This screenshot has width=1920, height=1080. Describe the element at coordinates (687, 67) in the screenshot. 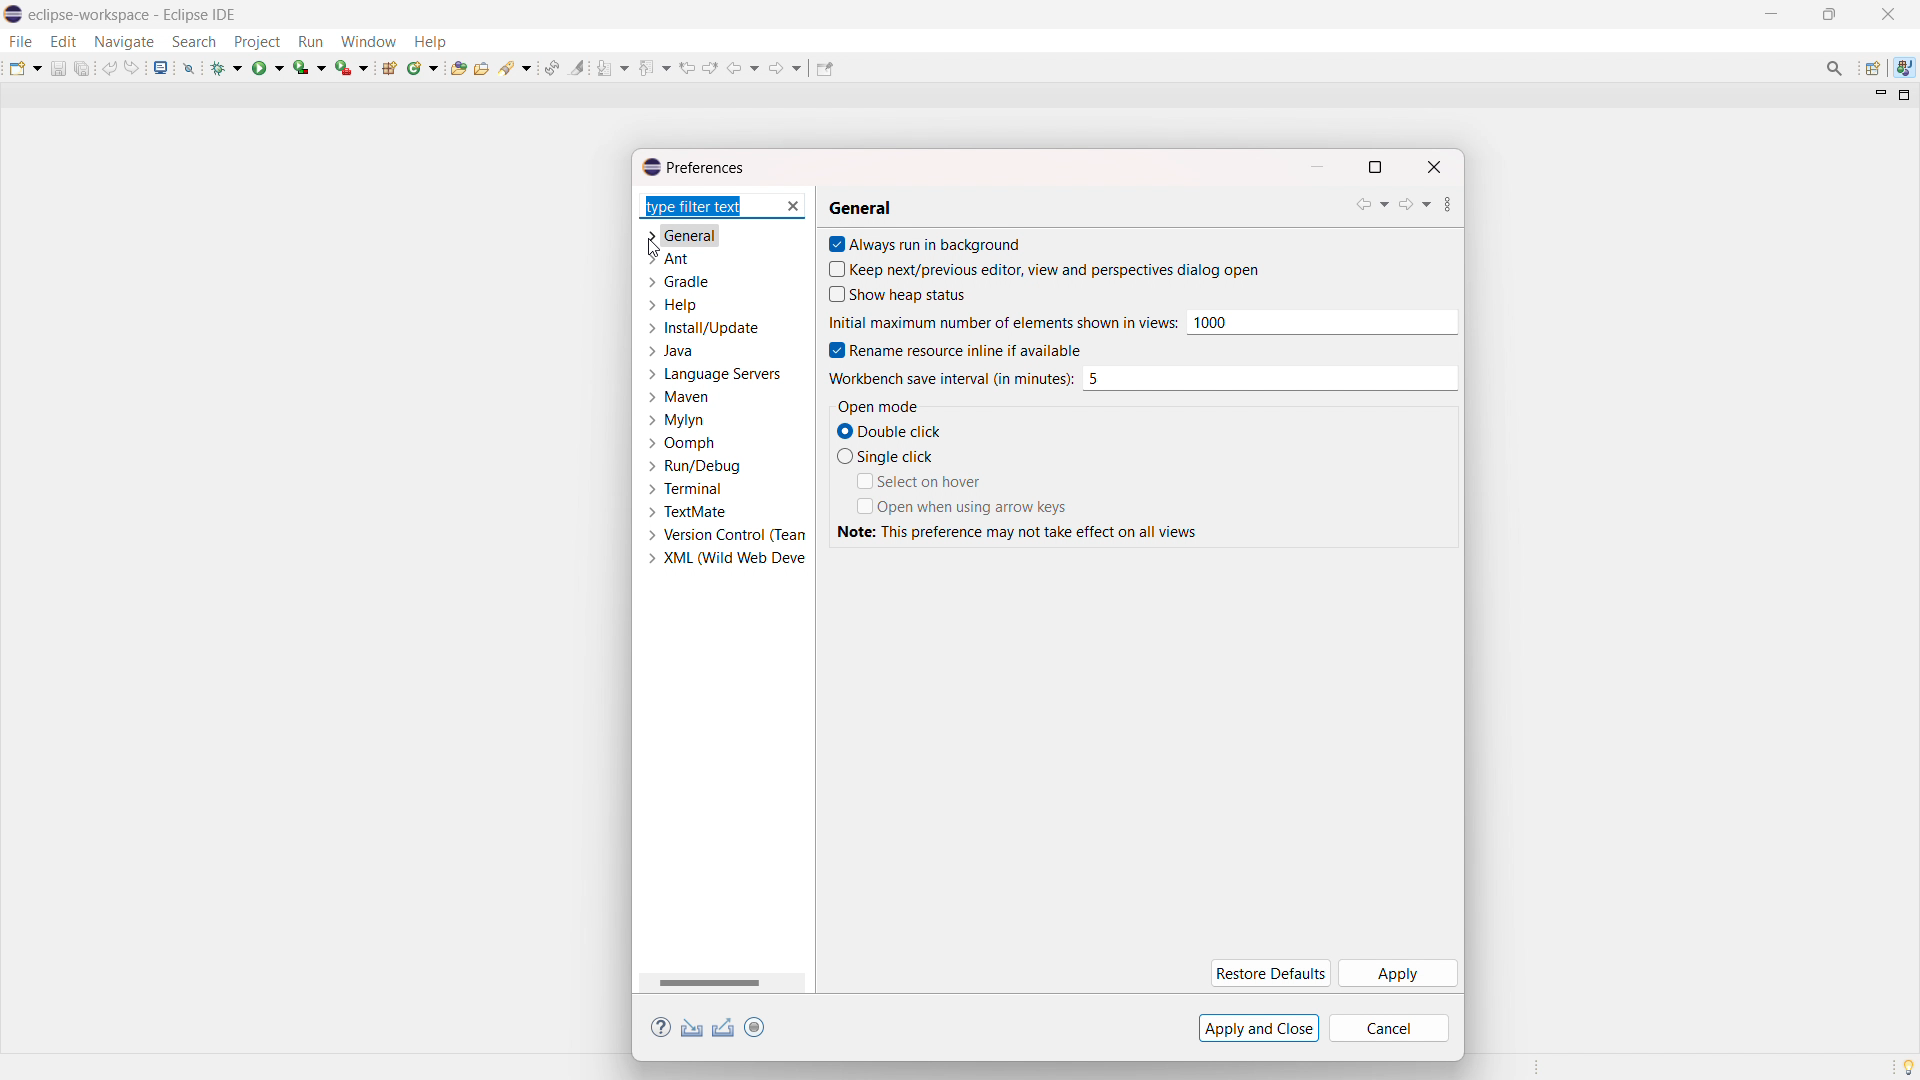

I see `view previous location` at that location.